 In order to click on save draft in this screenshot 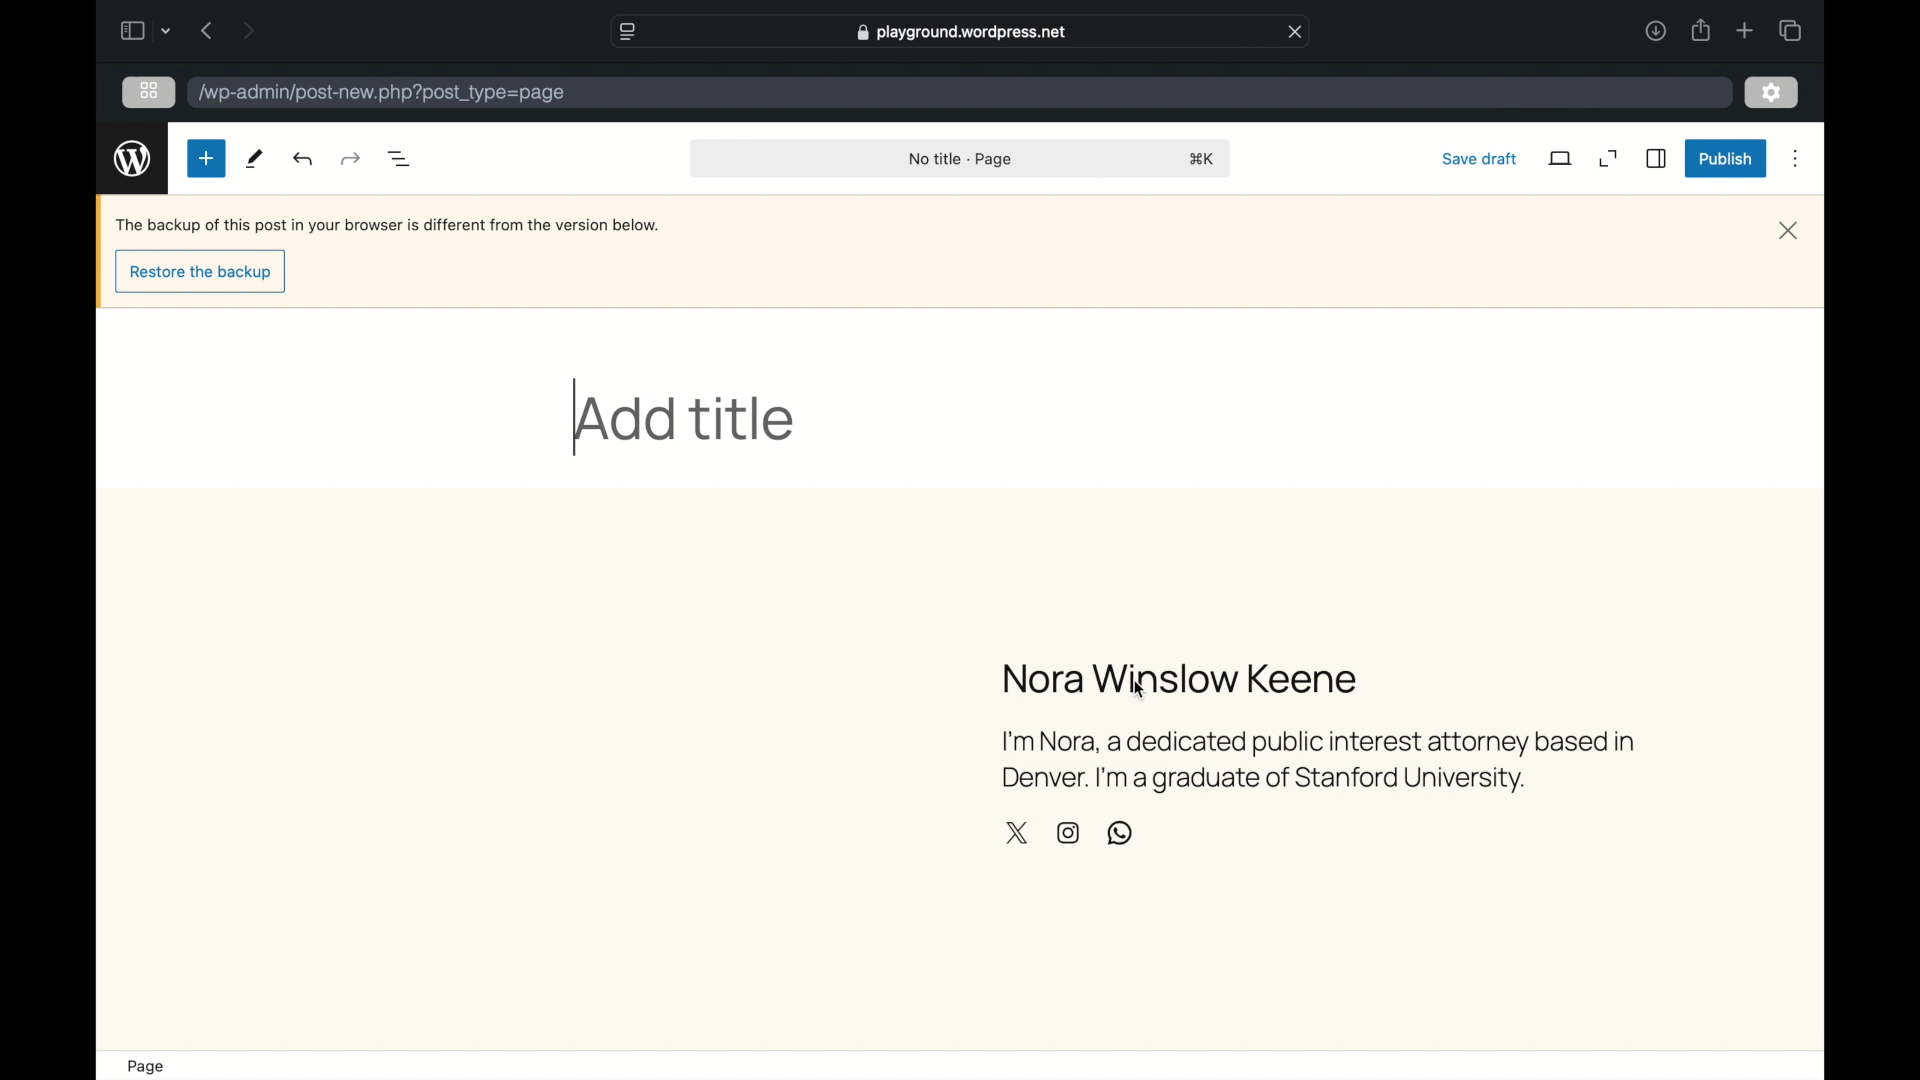, I will do `click(1480, 158)`.